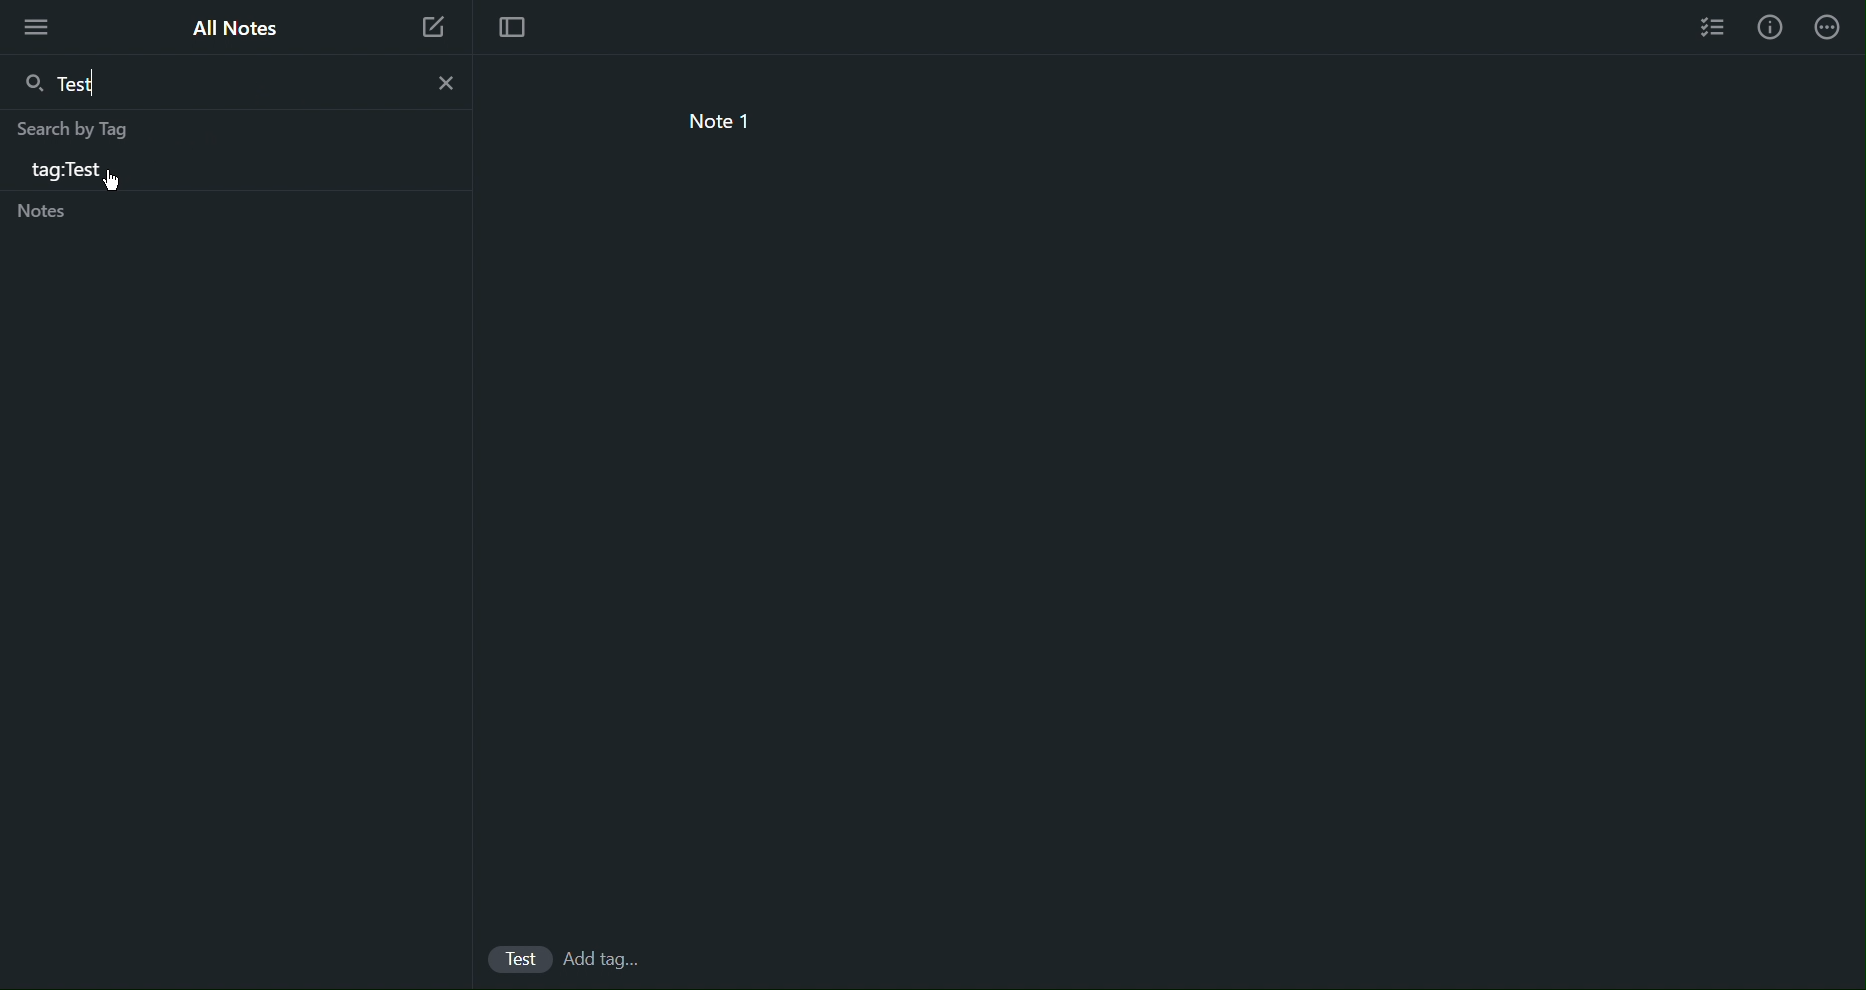 This screenshot has height=990, width=1866. What do you see at coordinates (115, 184) in the screenshot?
I see `Cursor` at bounding box center [115, 184].